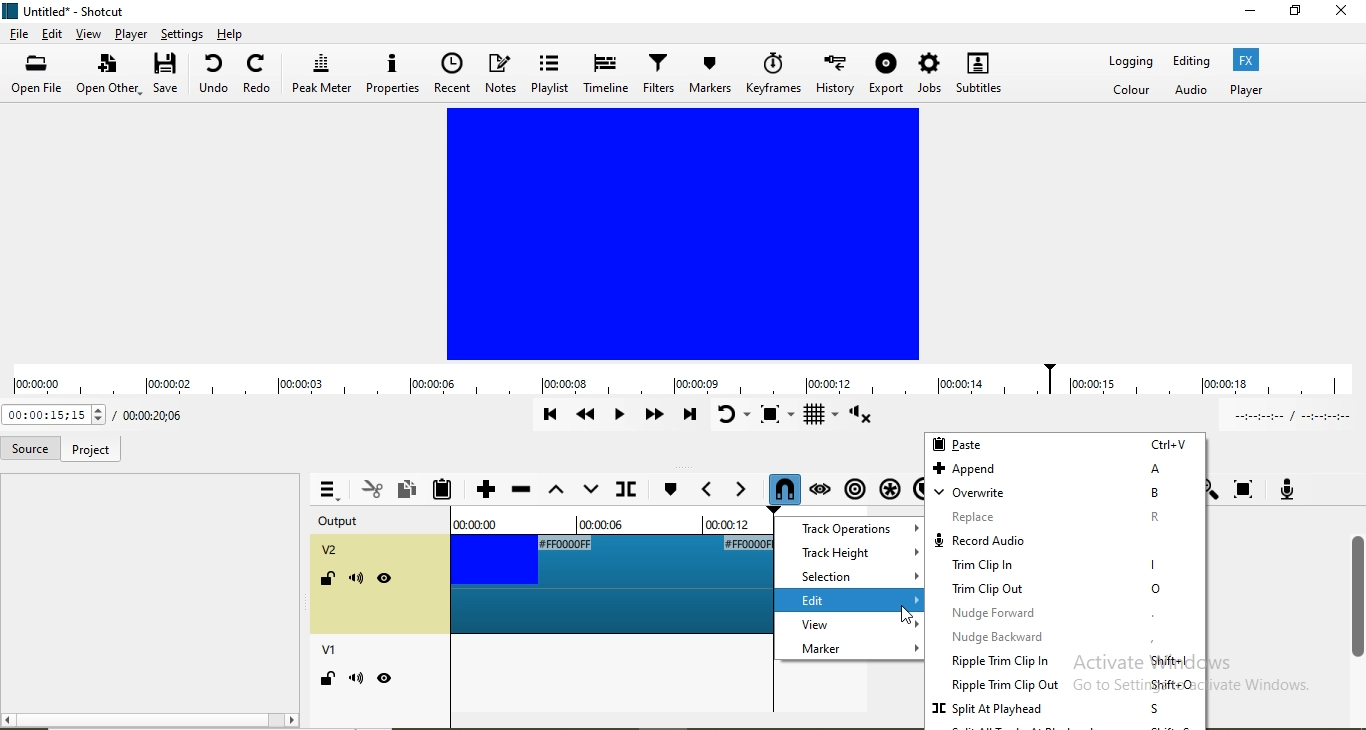 This screenshot has width=1366, height=730. I want to click on nudge backward, so click(1066, 640).